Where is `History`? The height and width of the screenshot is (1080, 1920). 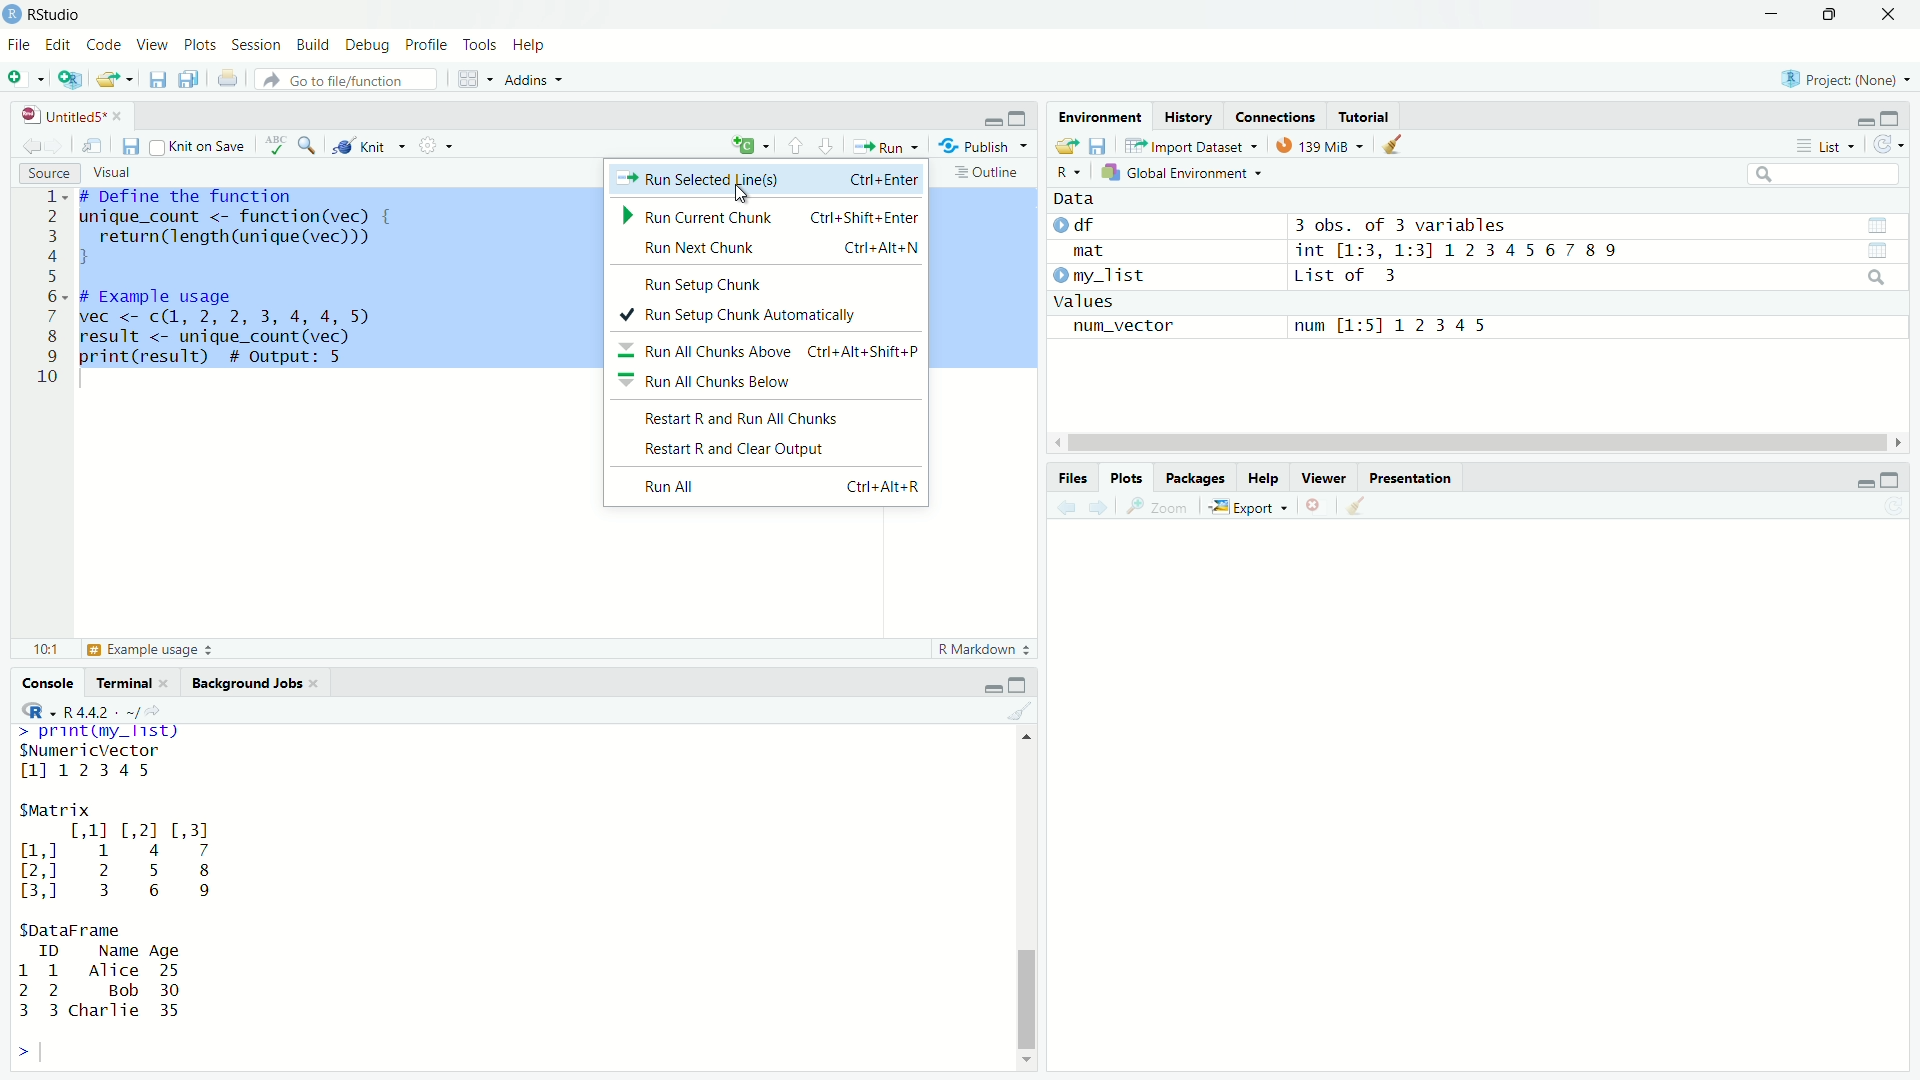
History is located at coordinates (1189, 118).